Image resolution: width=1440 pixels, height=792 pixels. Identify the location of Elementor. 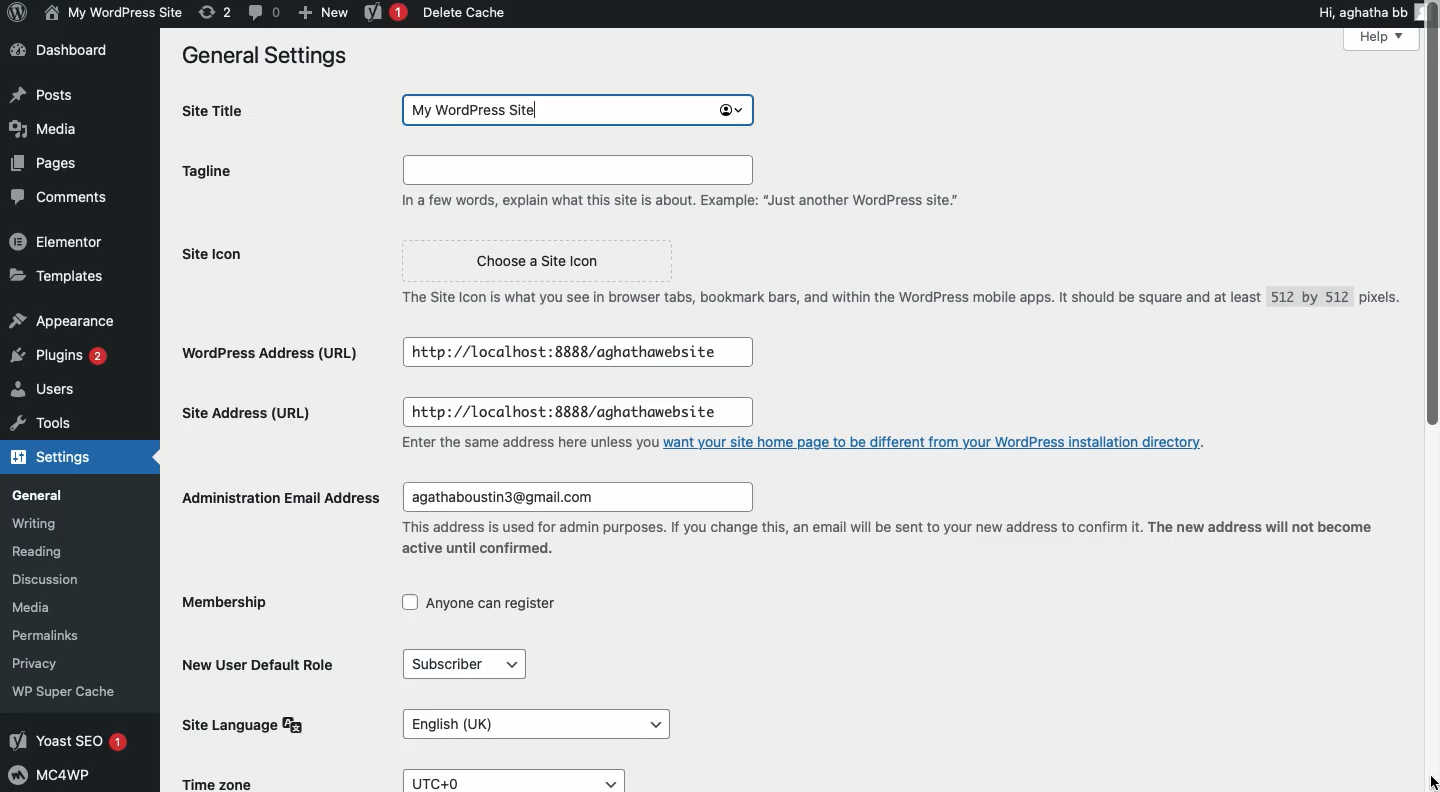
(60, 242).